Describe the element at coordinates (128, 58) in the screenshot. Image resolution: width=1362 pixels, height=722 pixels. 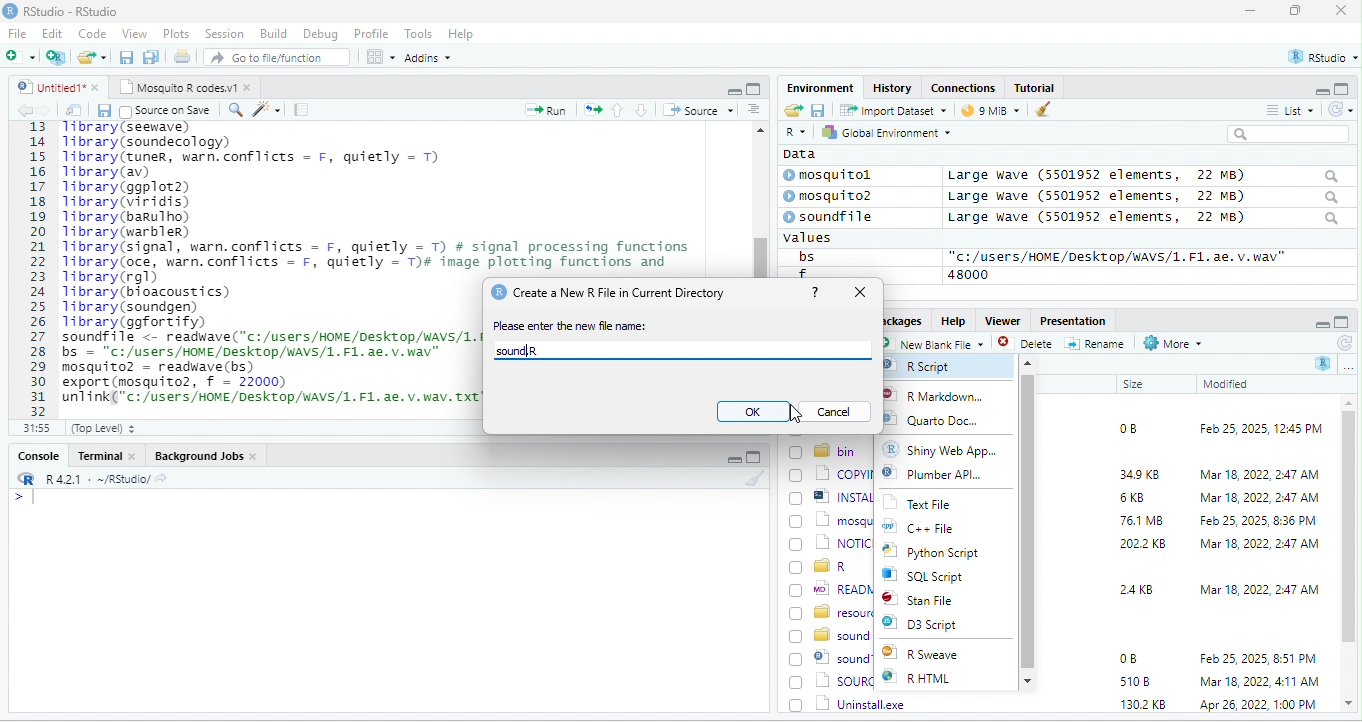
I see `save` at that location.